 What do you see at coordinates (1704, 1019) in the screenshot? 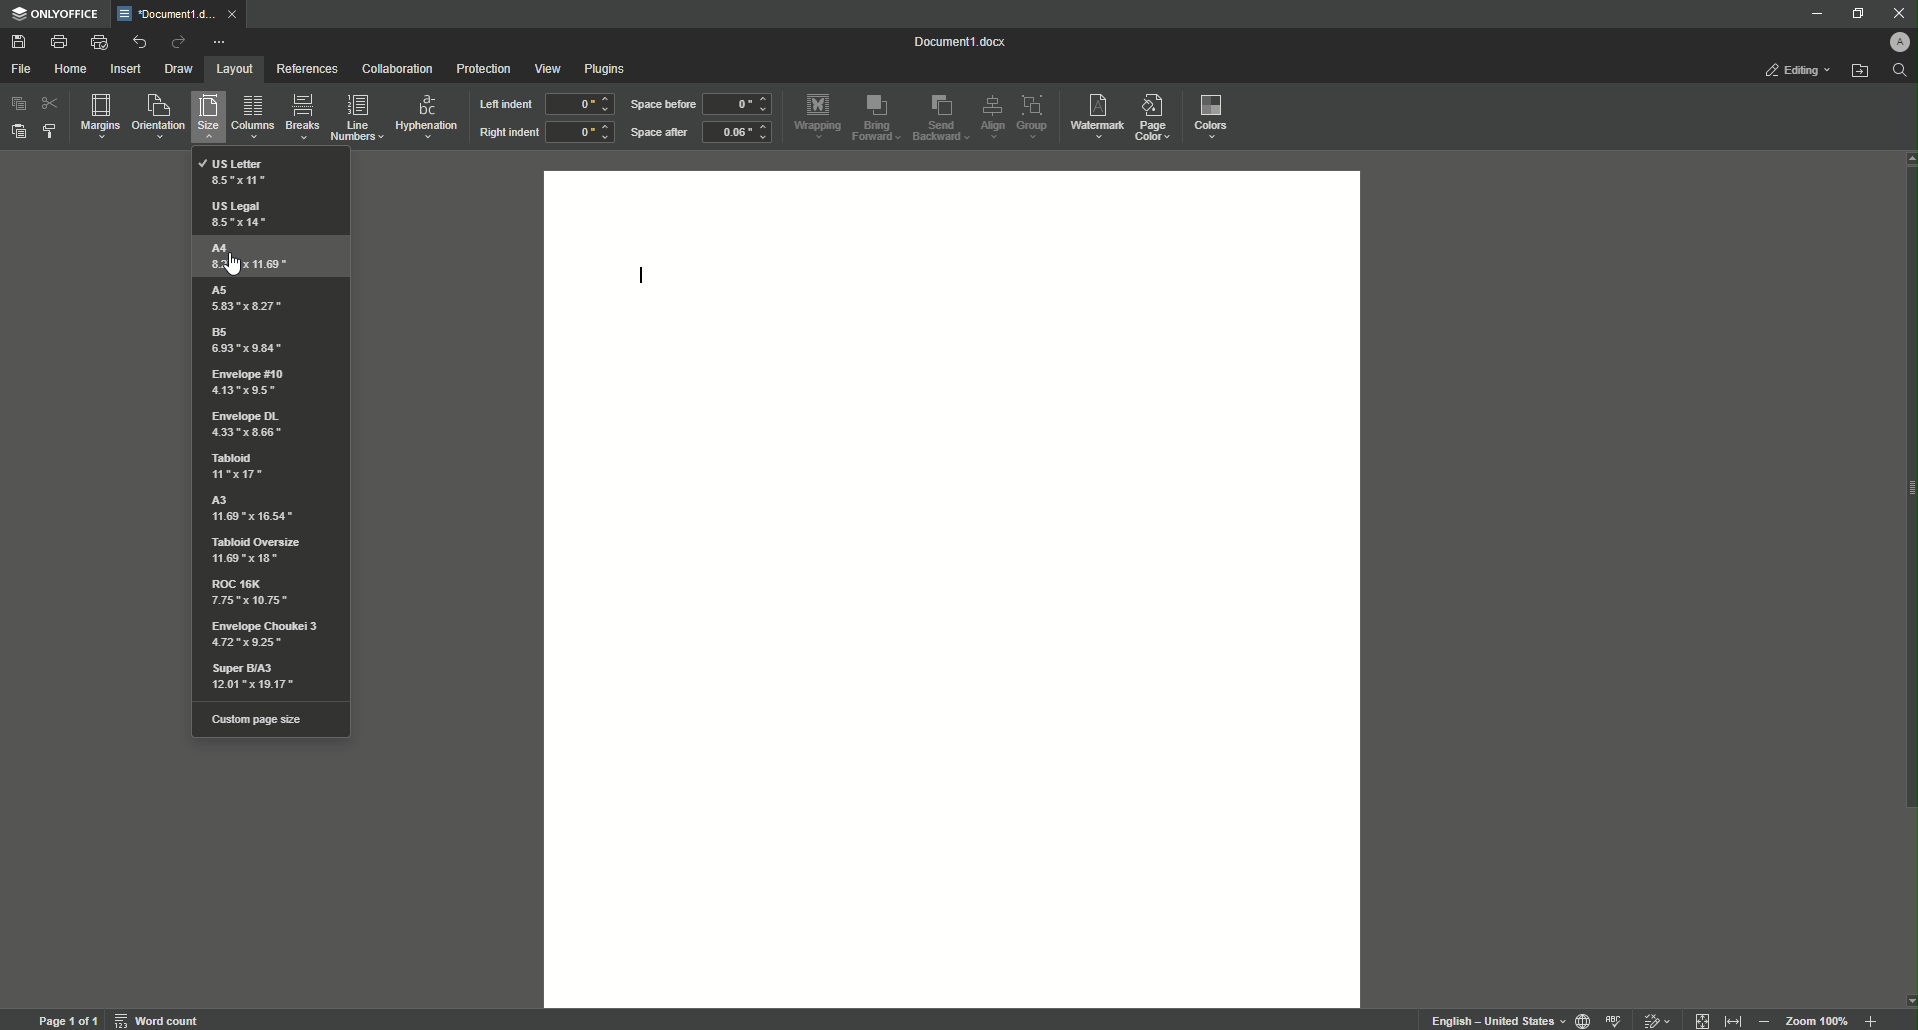
I see `Fit to Width` at bounding box center [1704, 1019].